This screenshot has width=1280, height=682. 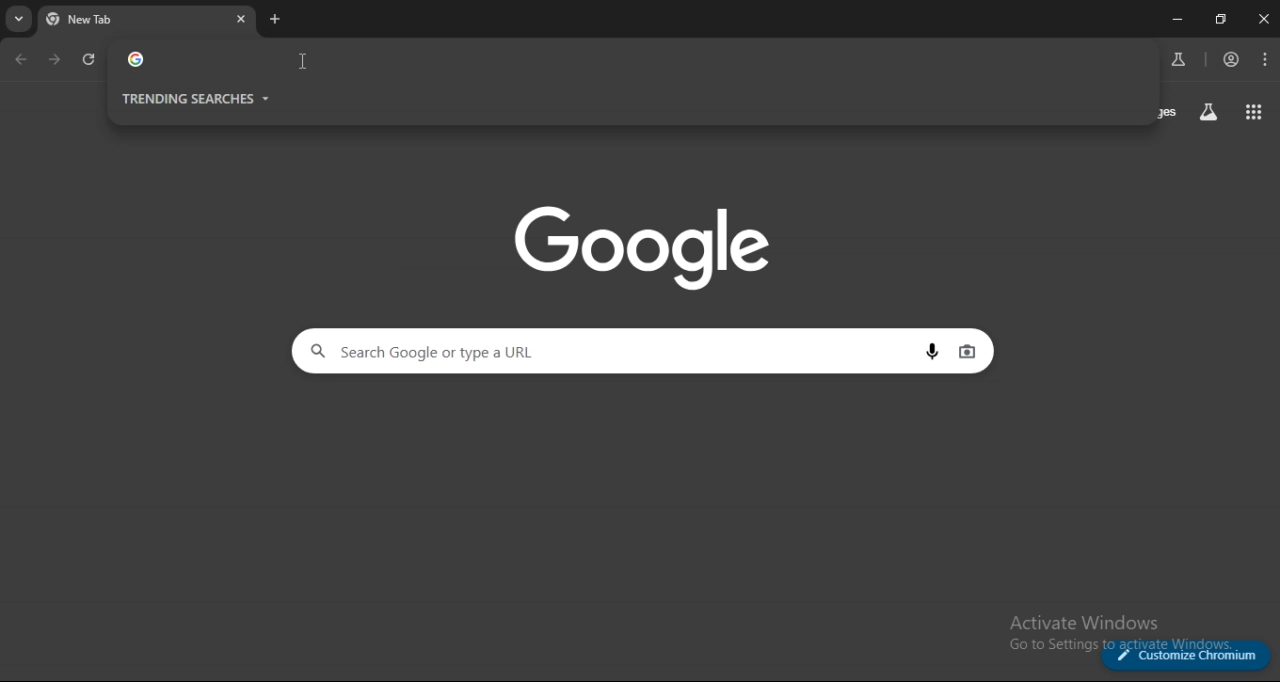 What do you see at coordinates (936, 353) in the screenshot?
I see `voice search` at bounding box center [936, 353].